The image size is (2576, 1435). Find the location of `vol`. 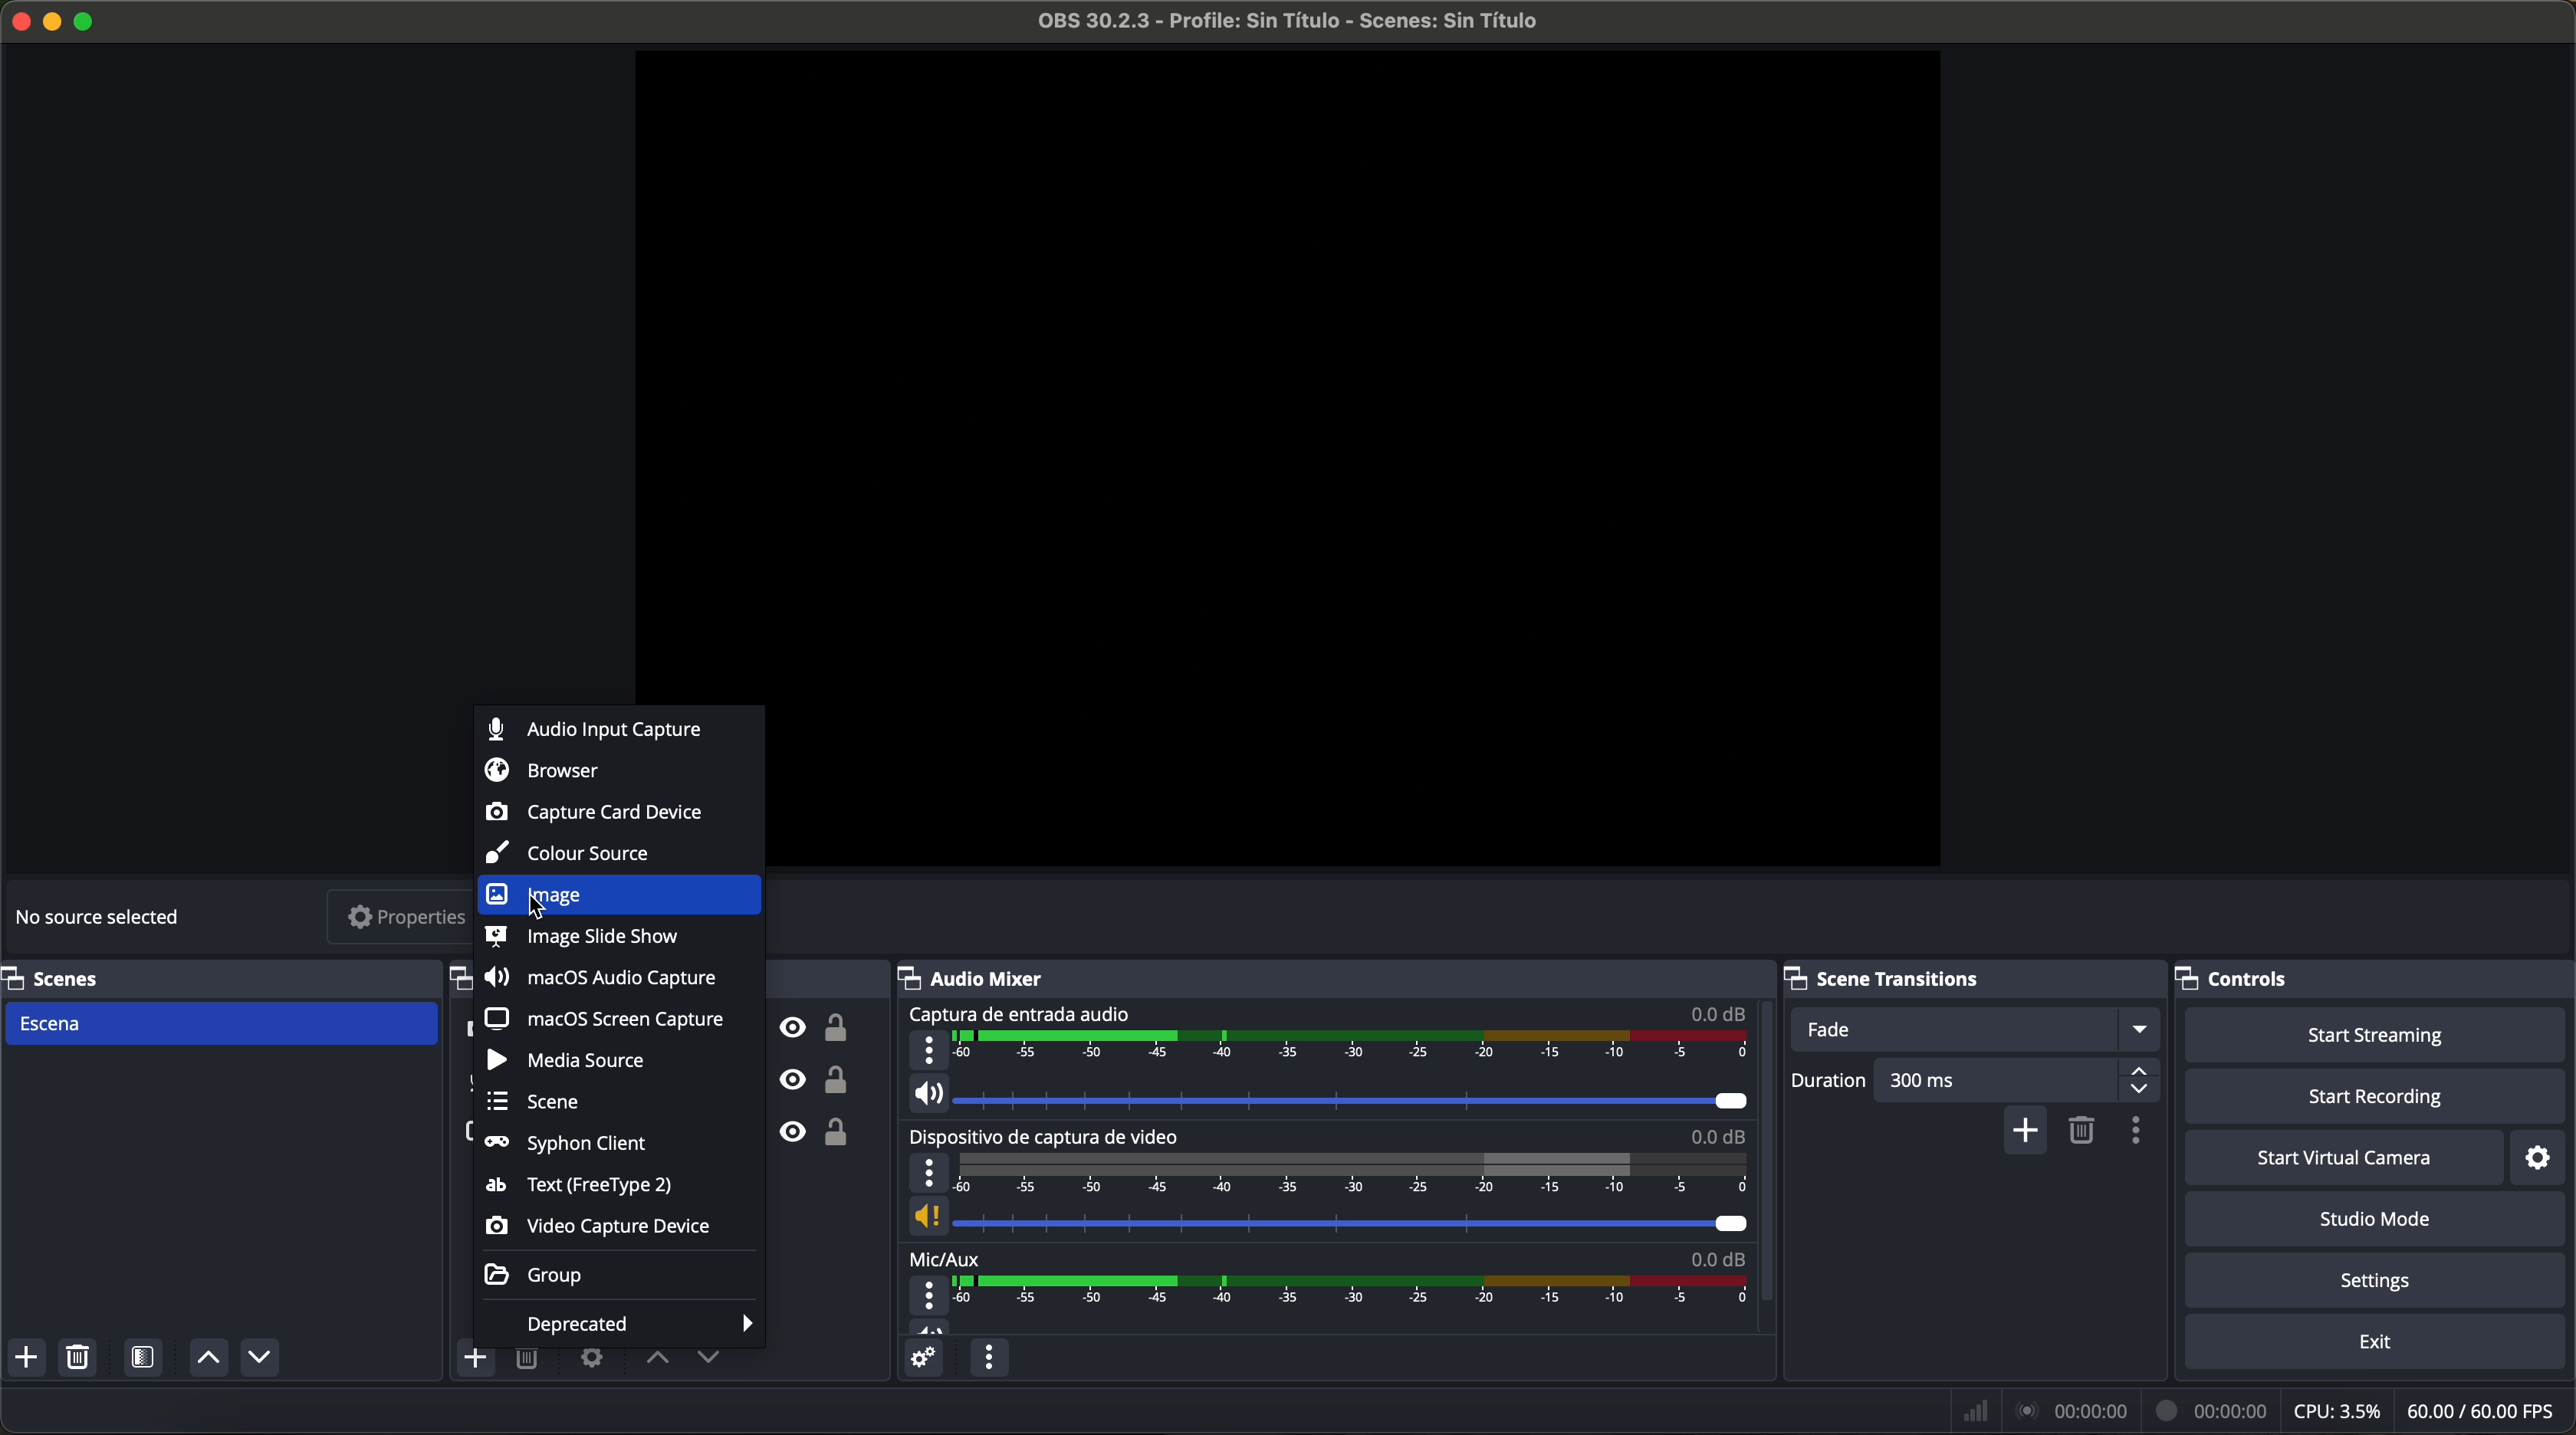

vol is located at coordinates (1329, 1094).